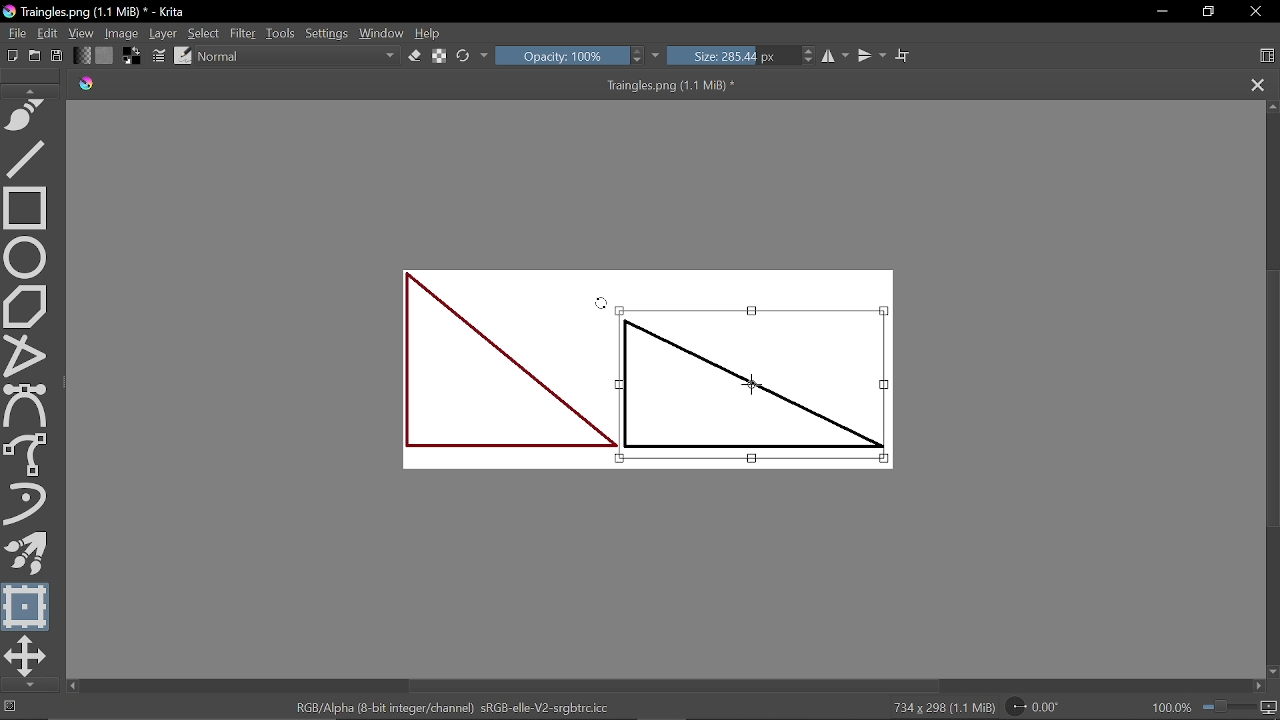 The image size is (1280, 720). What do you see at coordinates (1259, 12) in the screenshot?
I see `Close` at bounding box center [1259, 12].